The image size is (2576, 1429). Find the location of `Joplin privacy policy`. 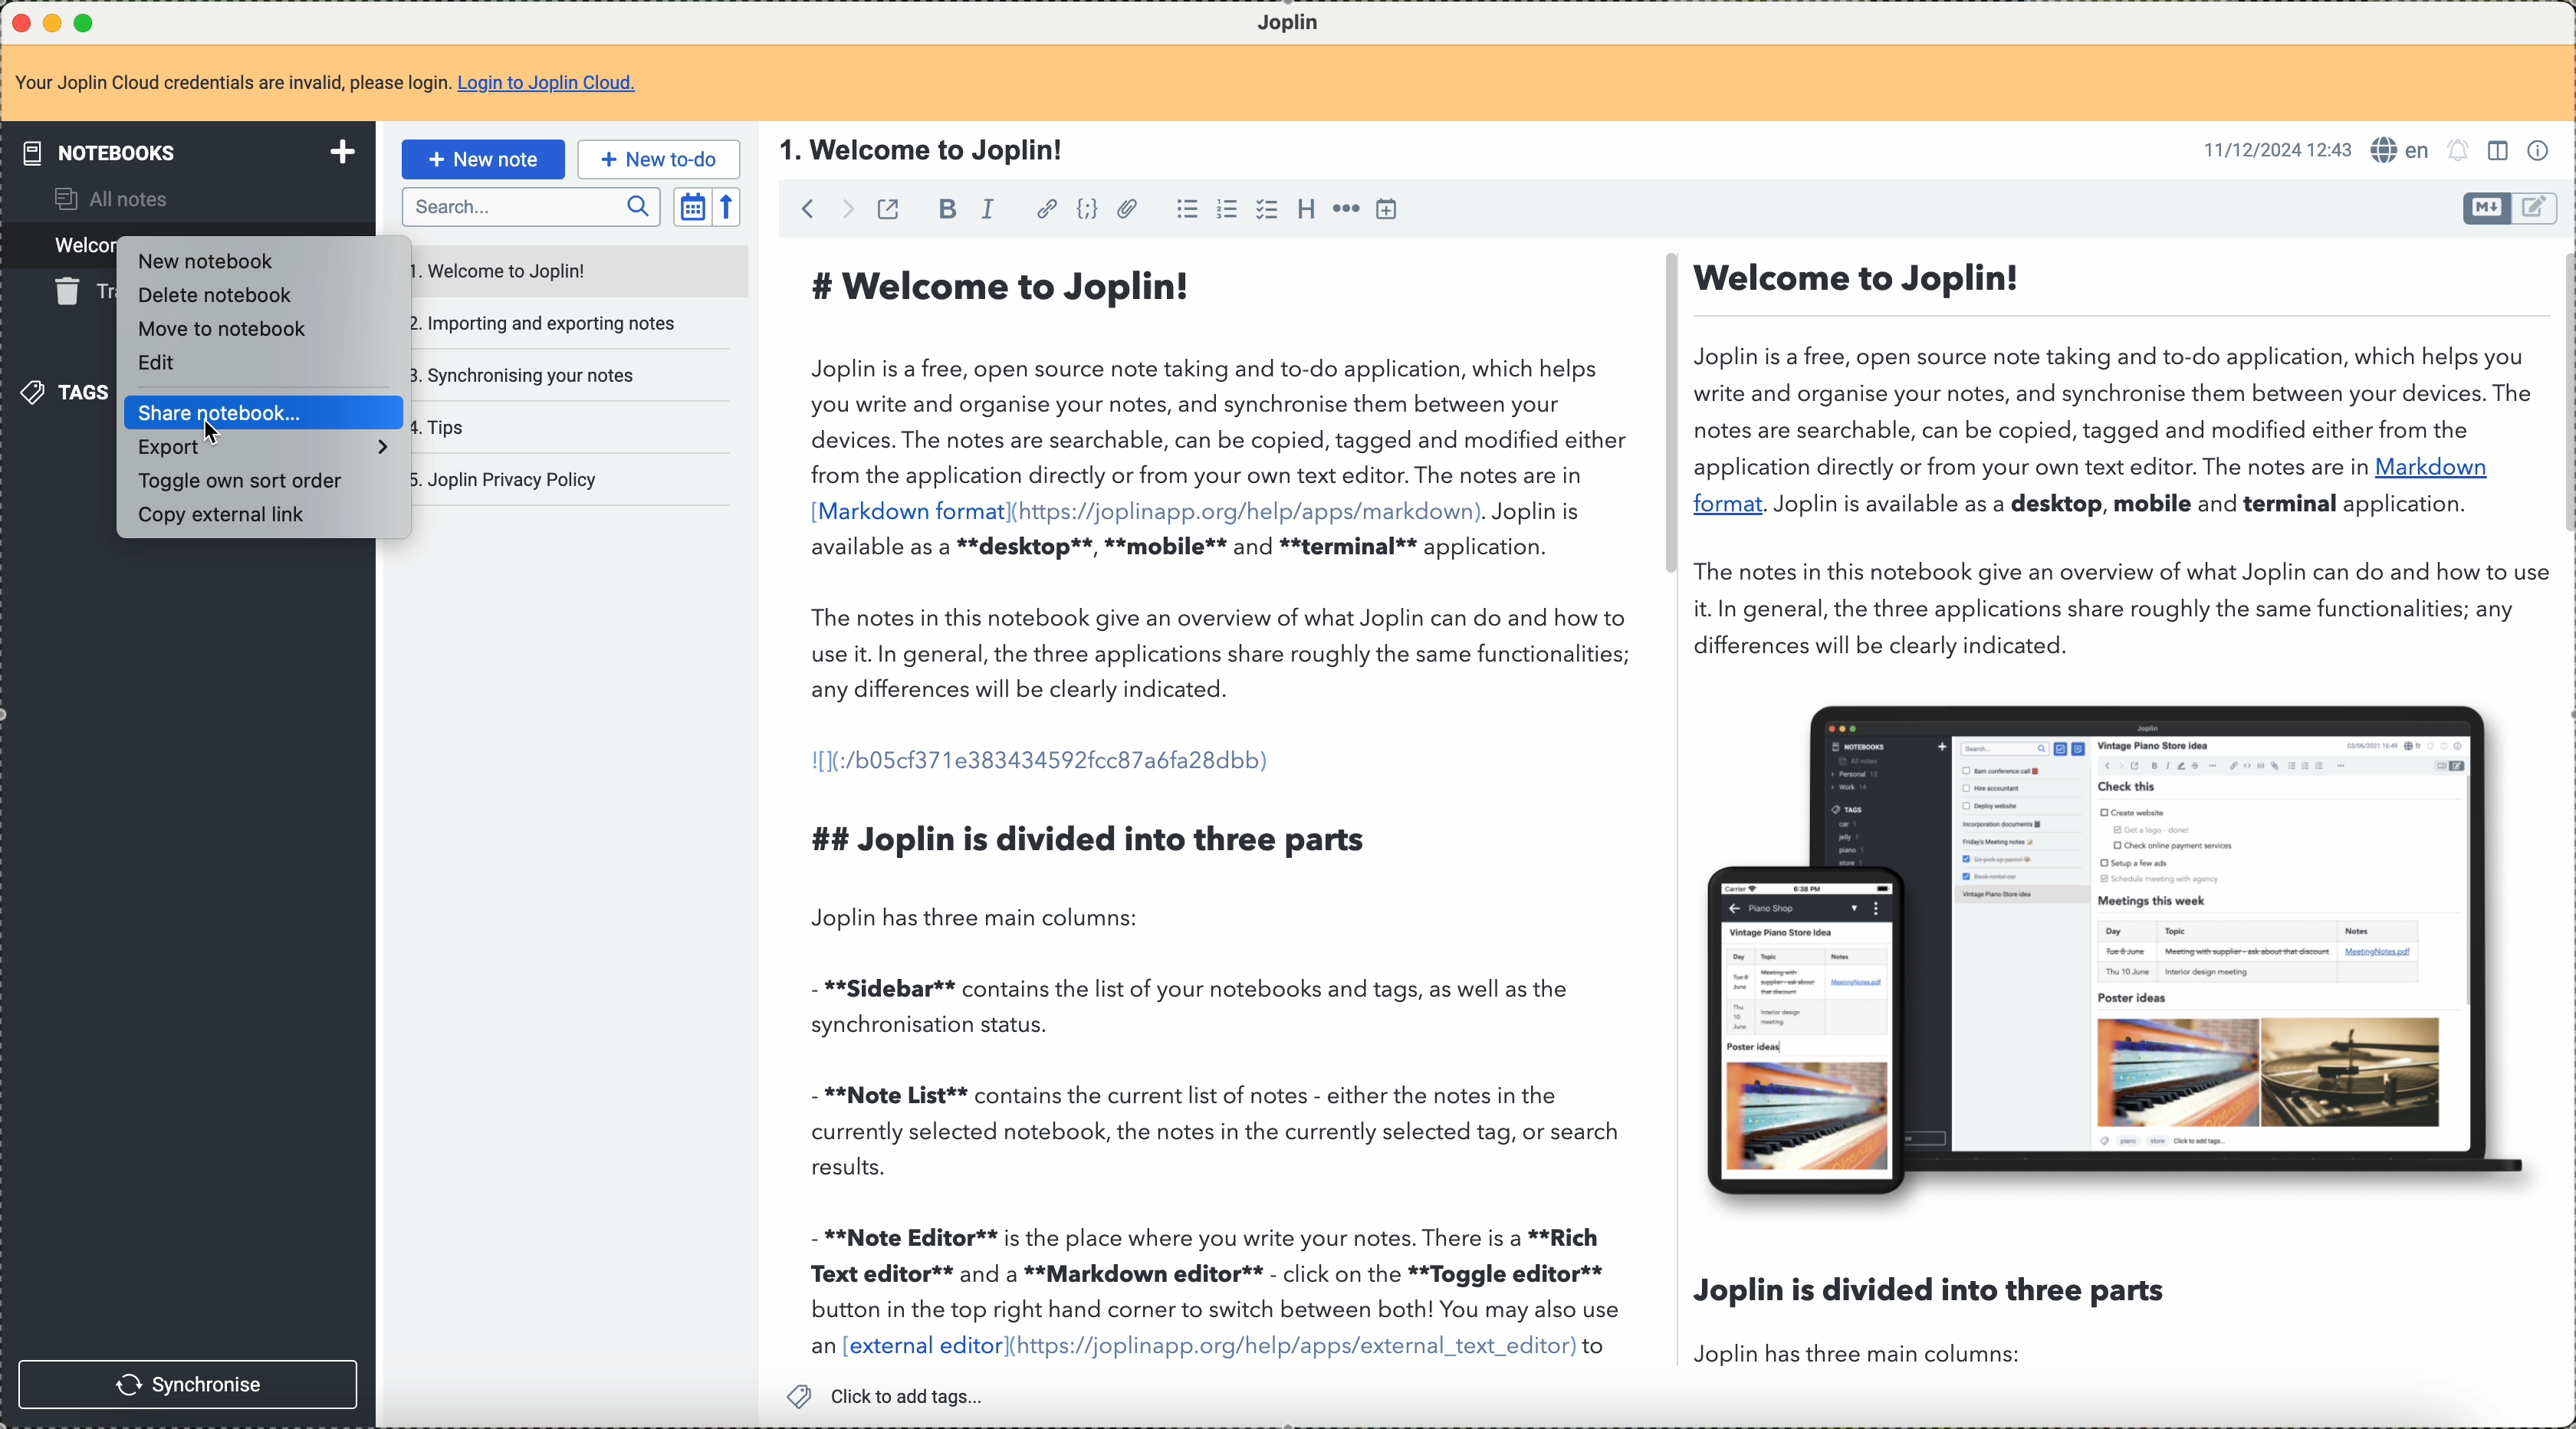

Joplin privacy policy is located at coordinates (510, 478).